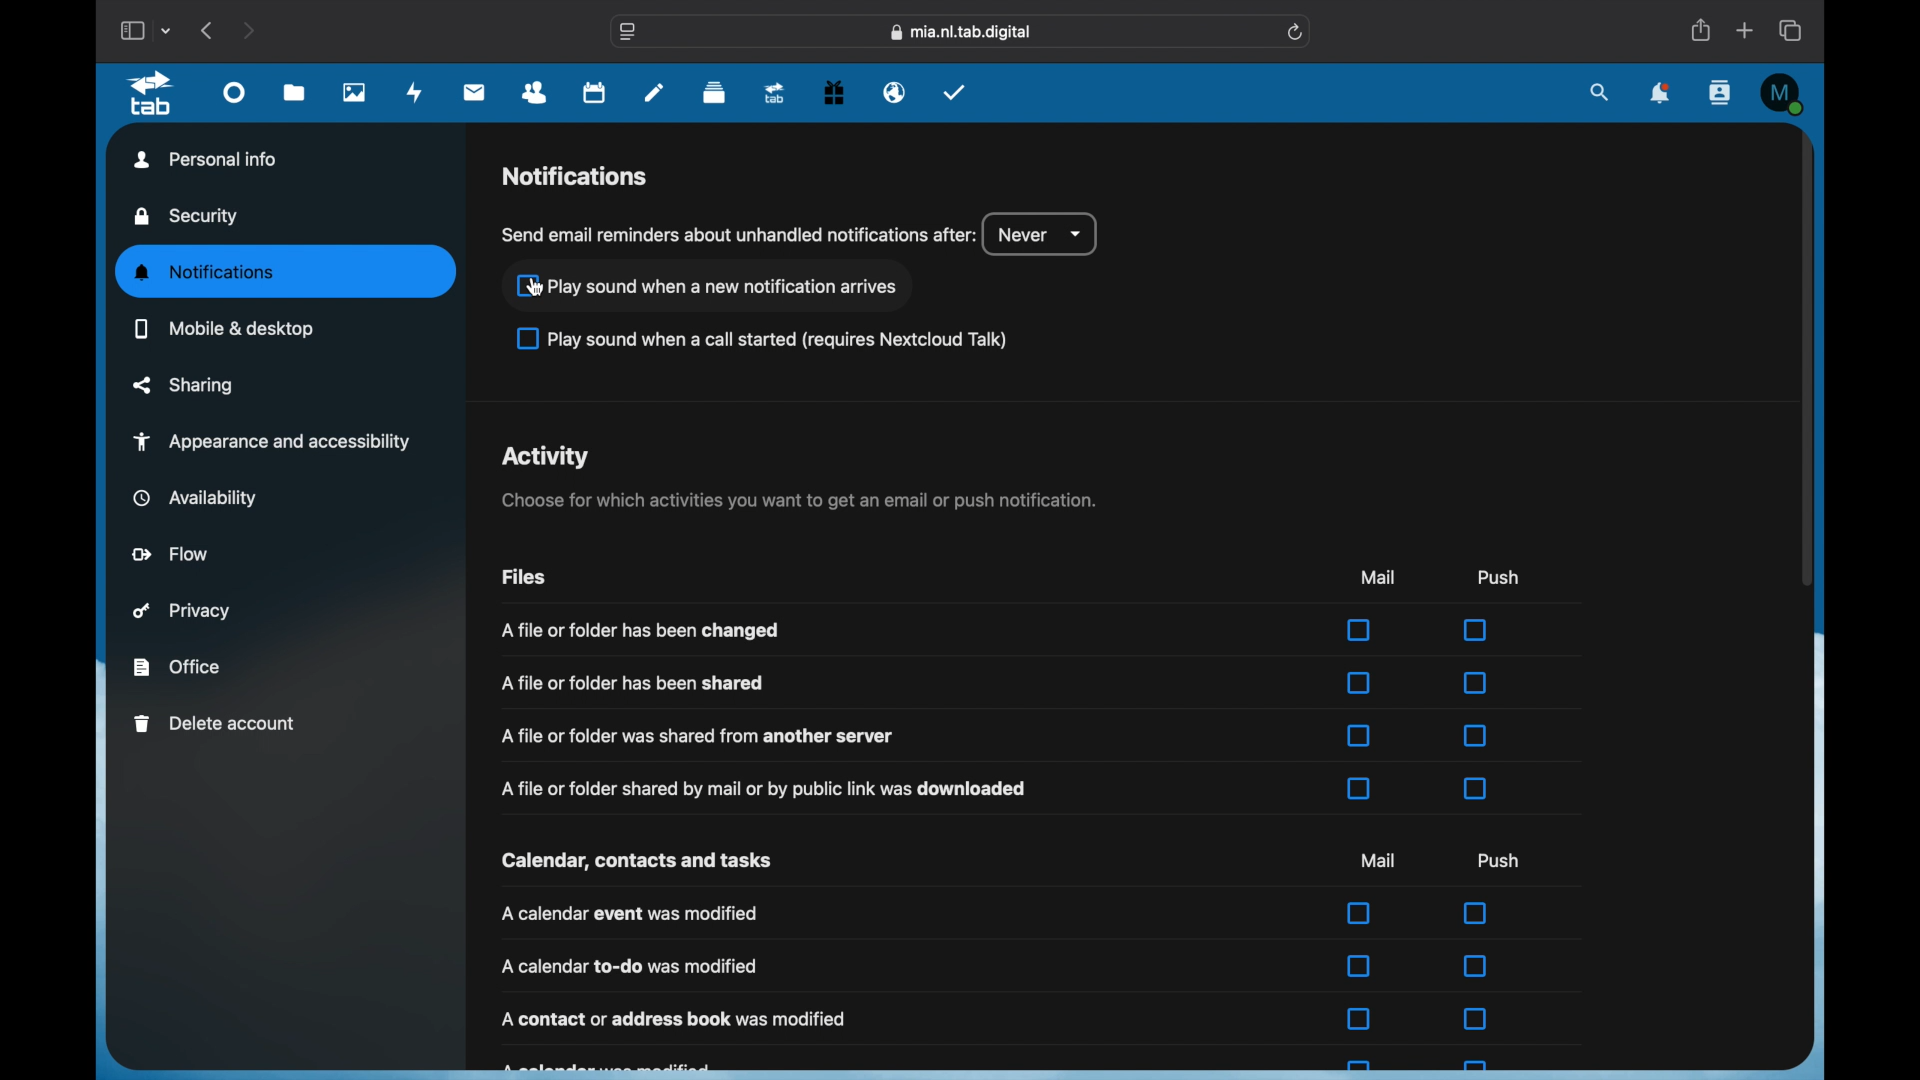 The image size is (1920, 1080). Describe the element at coordinates (131, 31) in the screenshot. I see `show sidebar` at that location.